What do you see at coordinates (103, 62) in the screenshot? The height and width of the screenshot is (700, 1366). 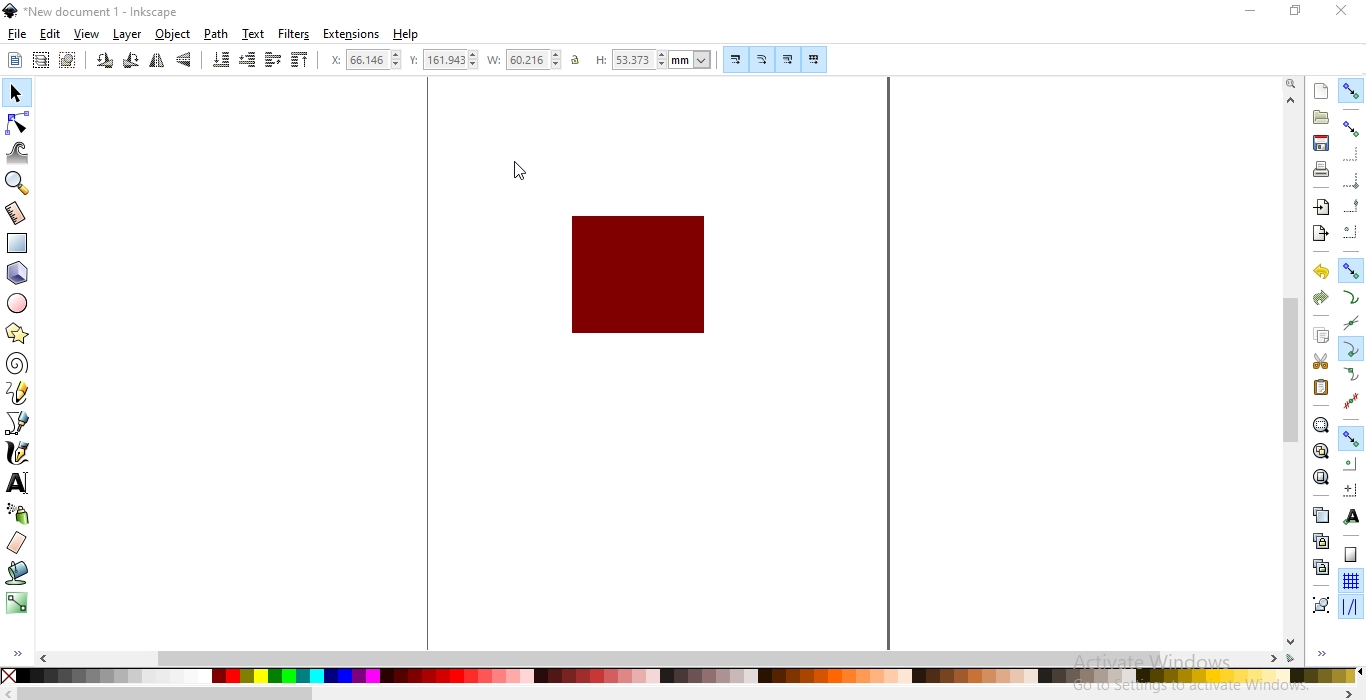 I see `rotate 90 counter clockwise` at bounding box center [103, 62].